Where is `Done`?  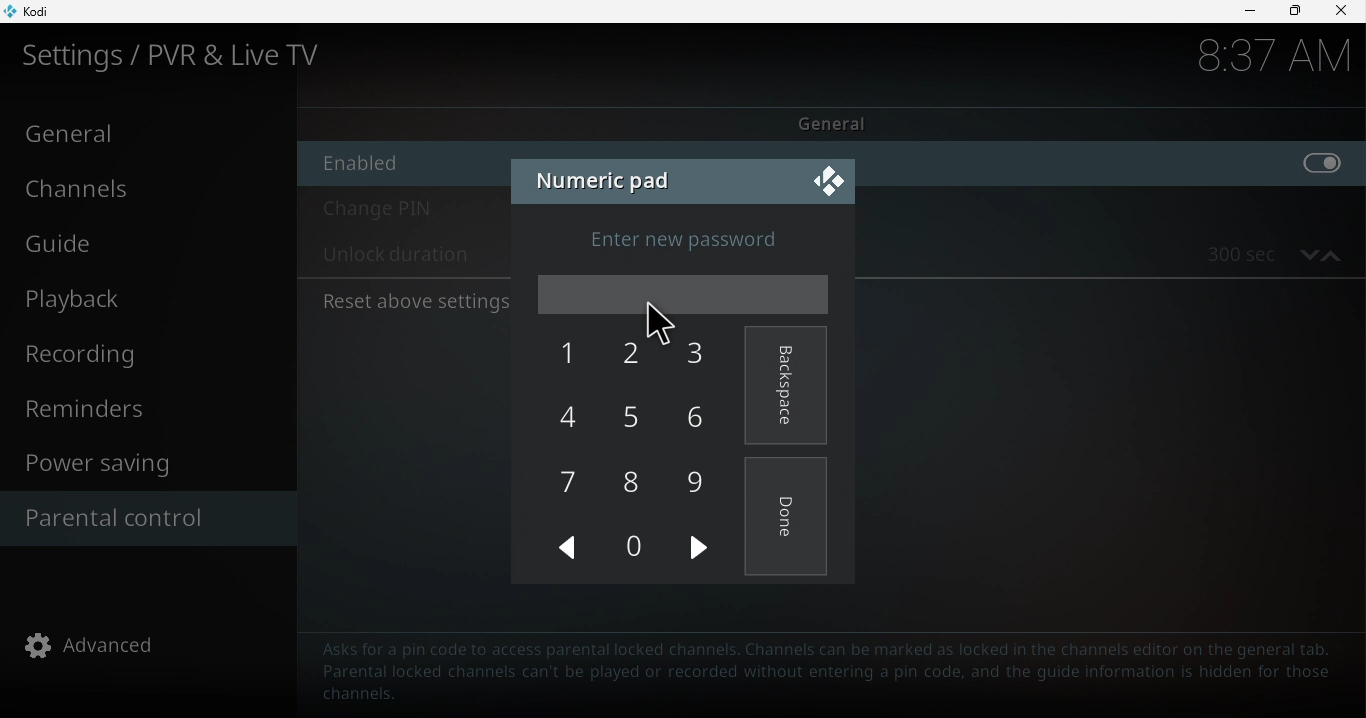 Done is located at coordinates (793, 517).